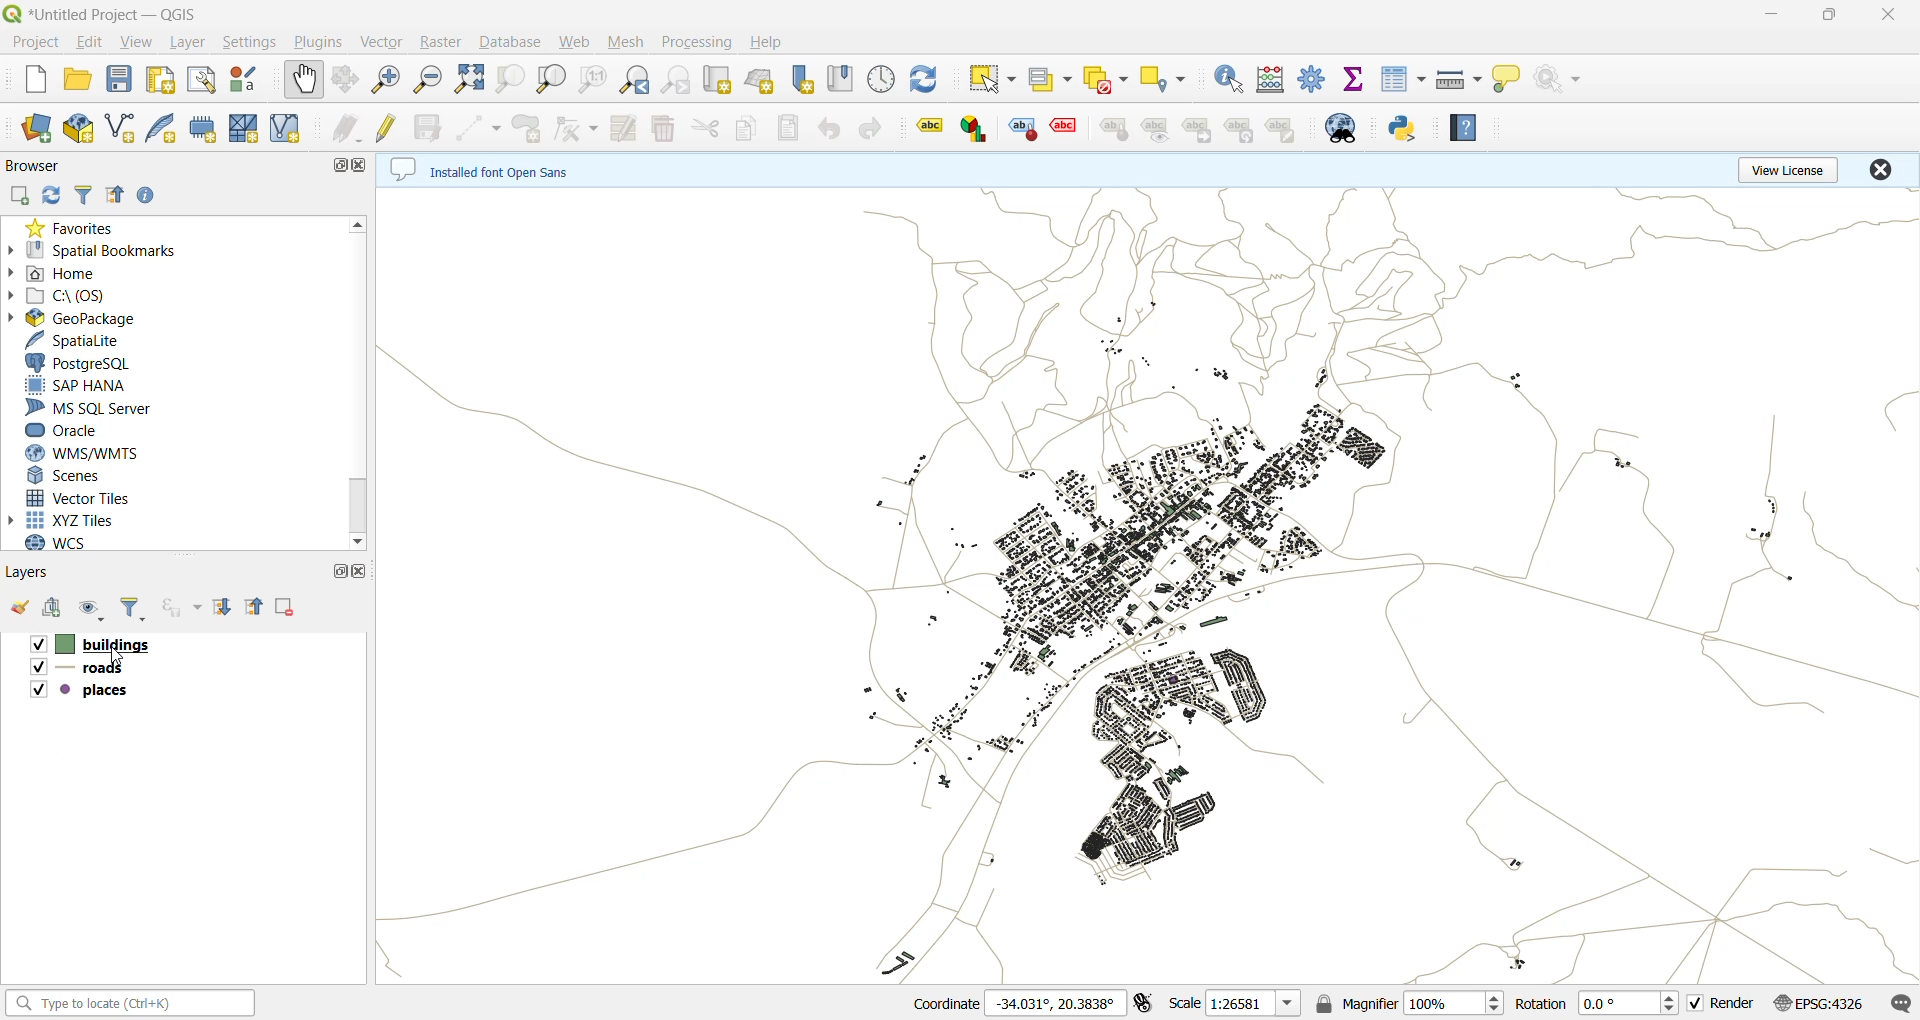  I want to click on statistical summary, so click(1360, 79).